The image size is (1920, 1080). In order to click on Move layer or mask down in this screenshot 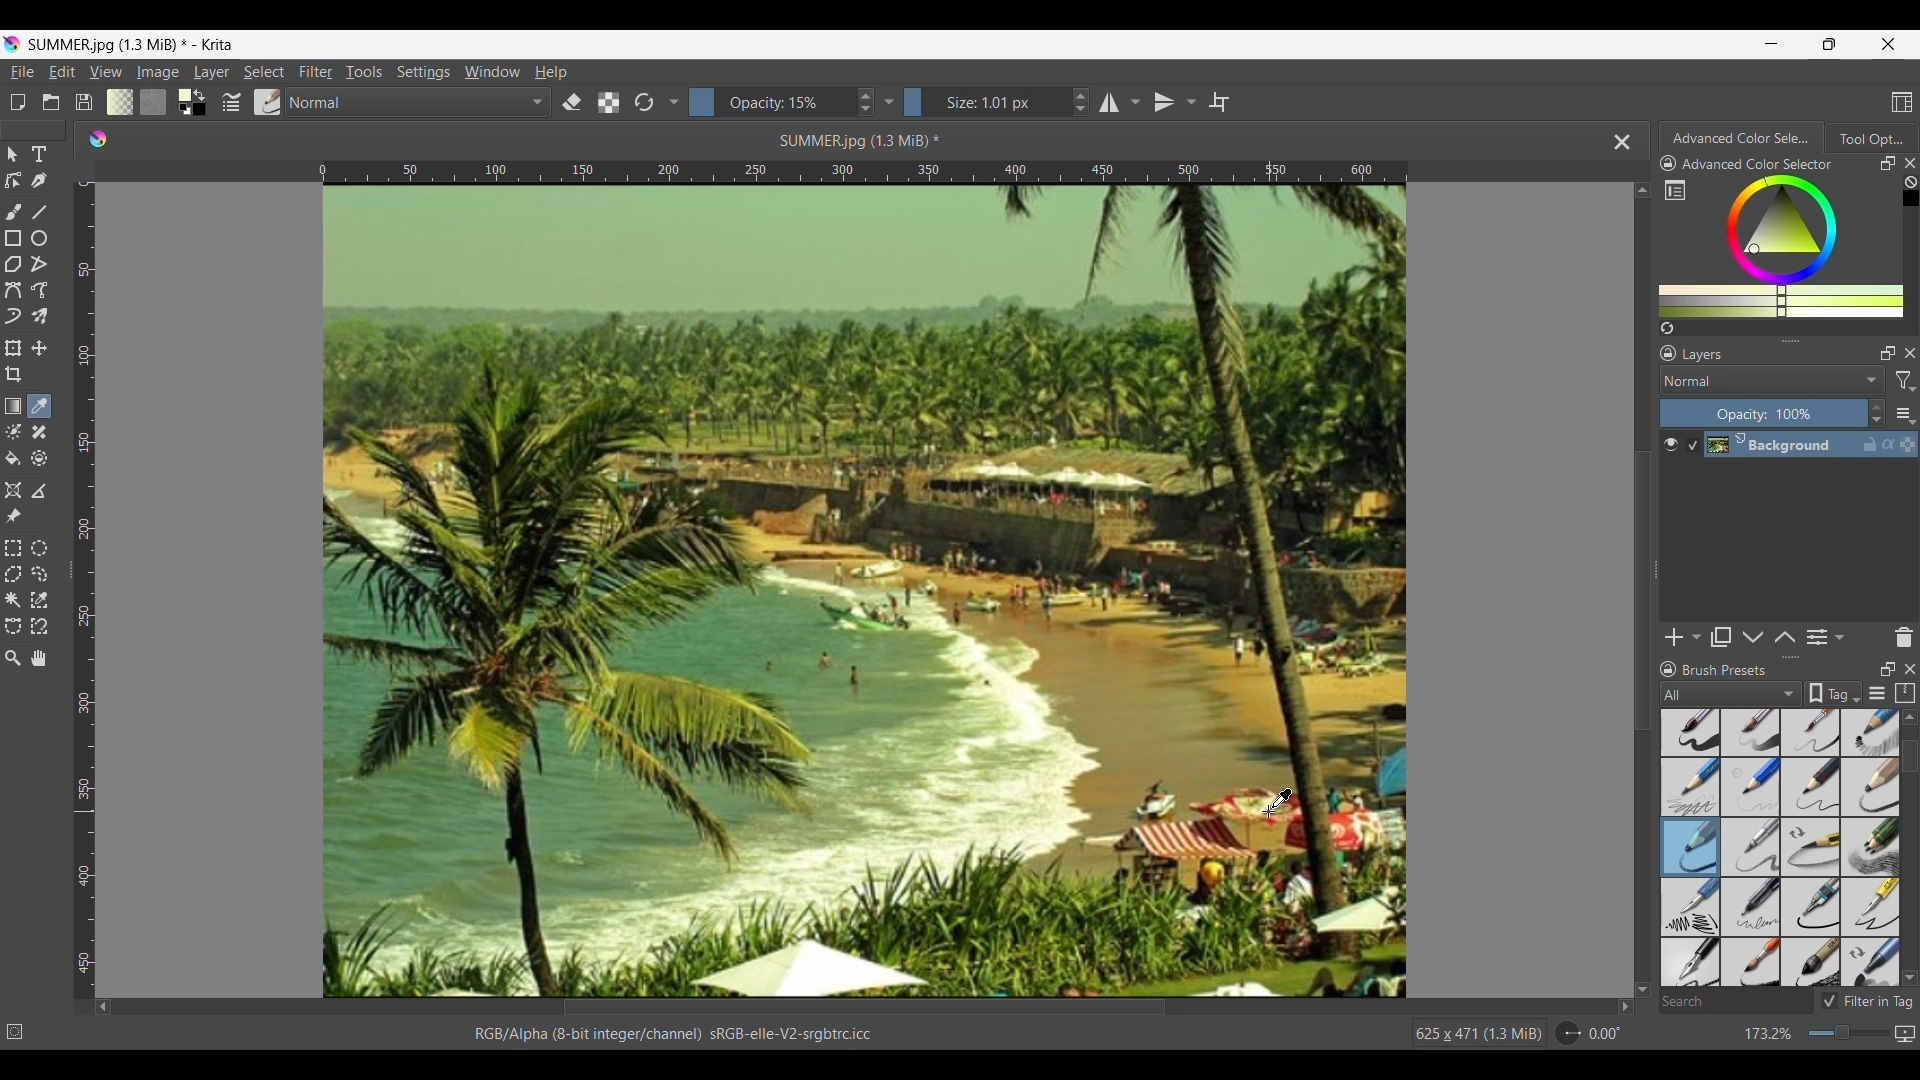, I will do `click(1753, 638)`.